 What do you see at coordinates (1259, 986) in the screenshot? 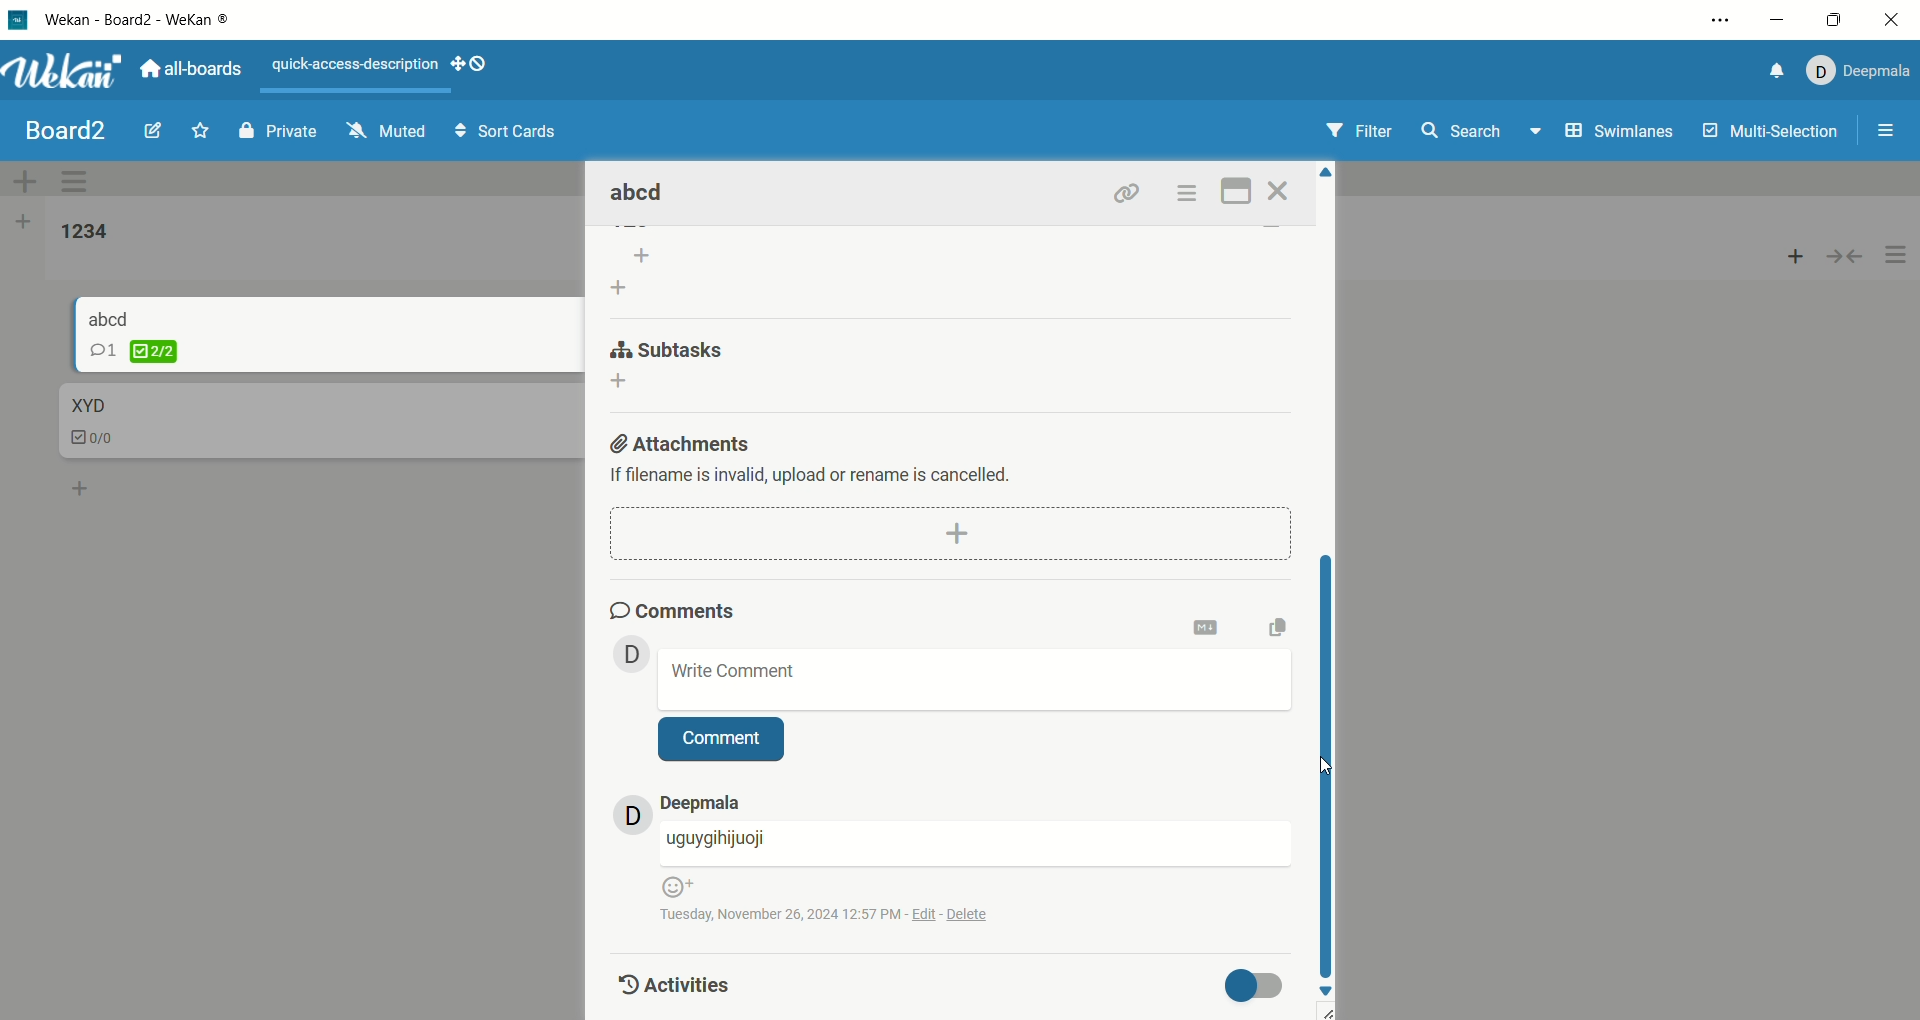
I see `toggle button` at bounding box center [1259, 986].